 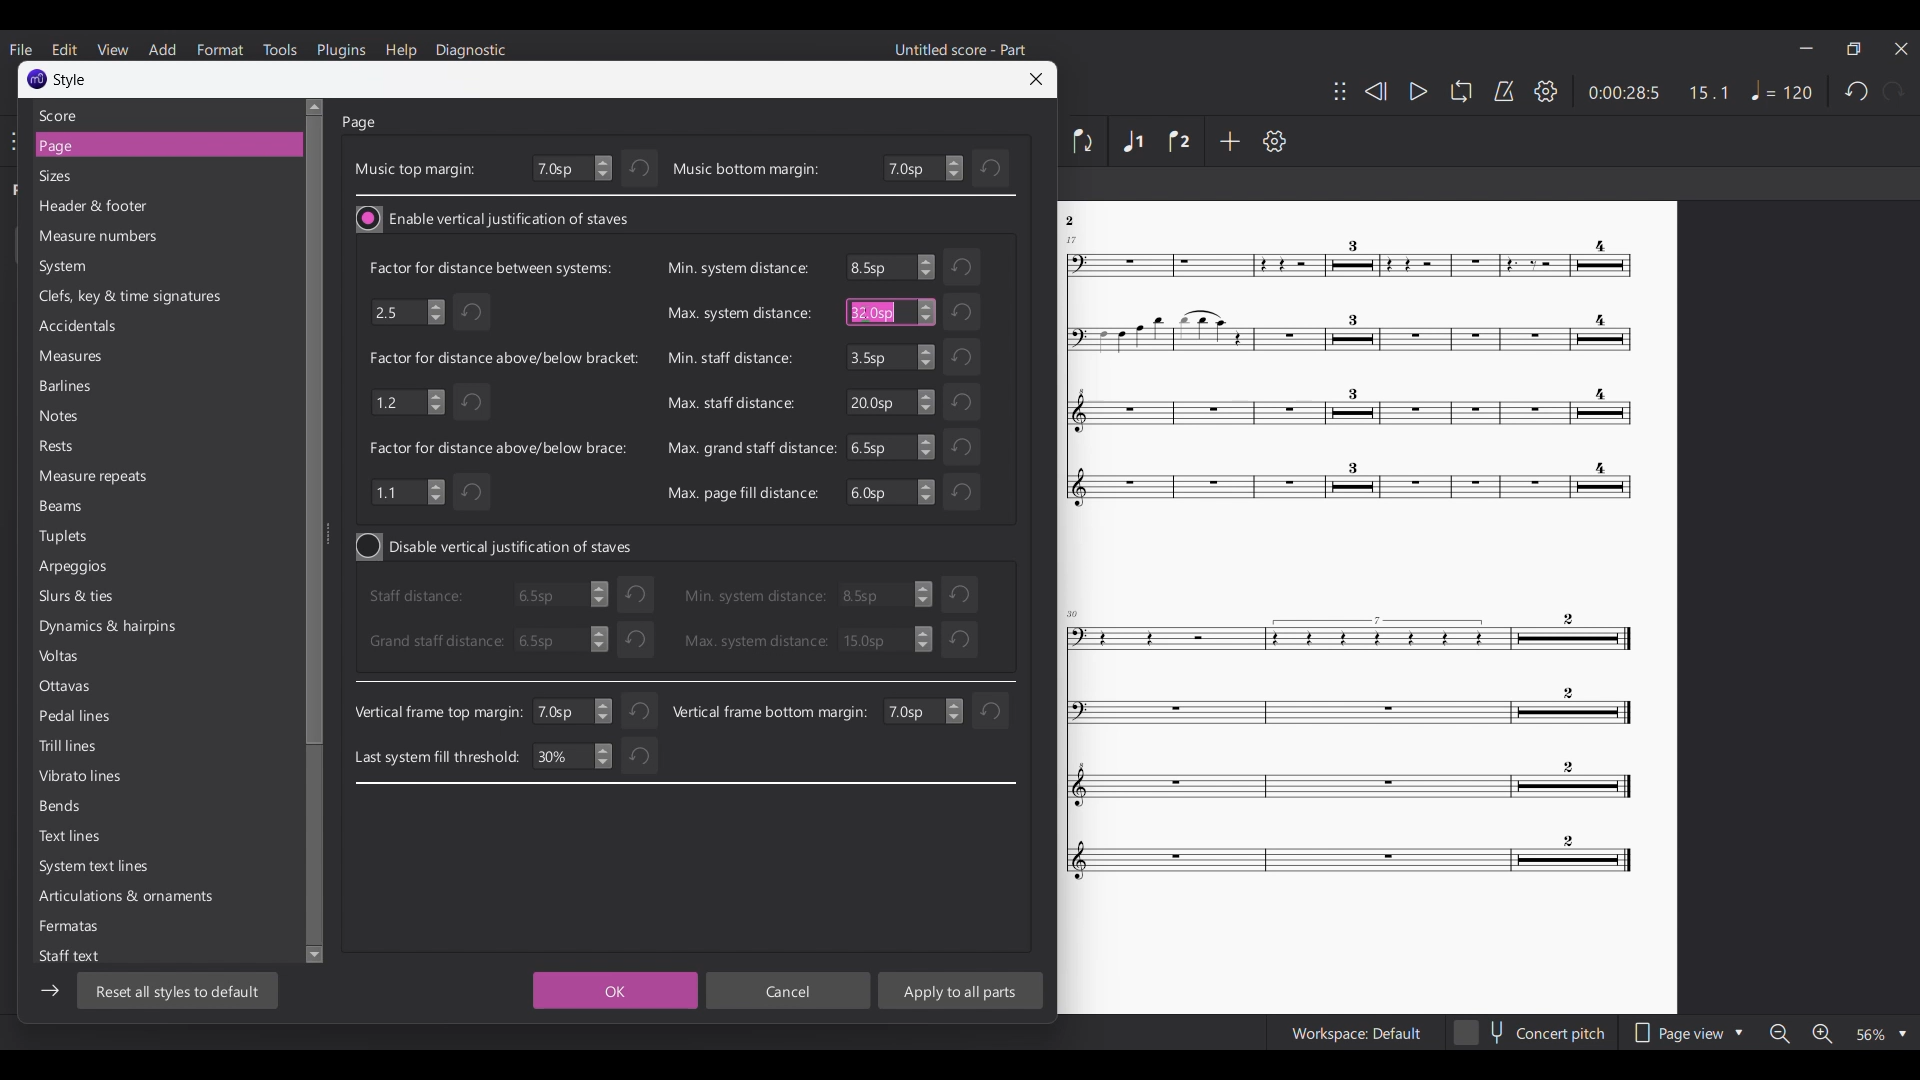 What do you see at coordinates (1356, 1034) in the screenshot?
I see `Workspace Default` at bounding box center [1356, 1034].